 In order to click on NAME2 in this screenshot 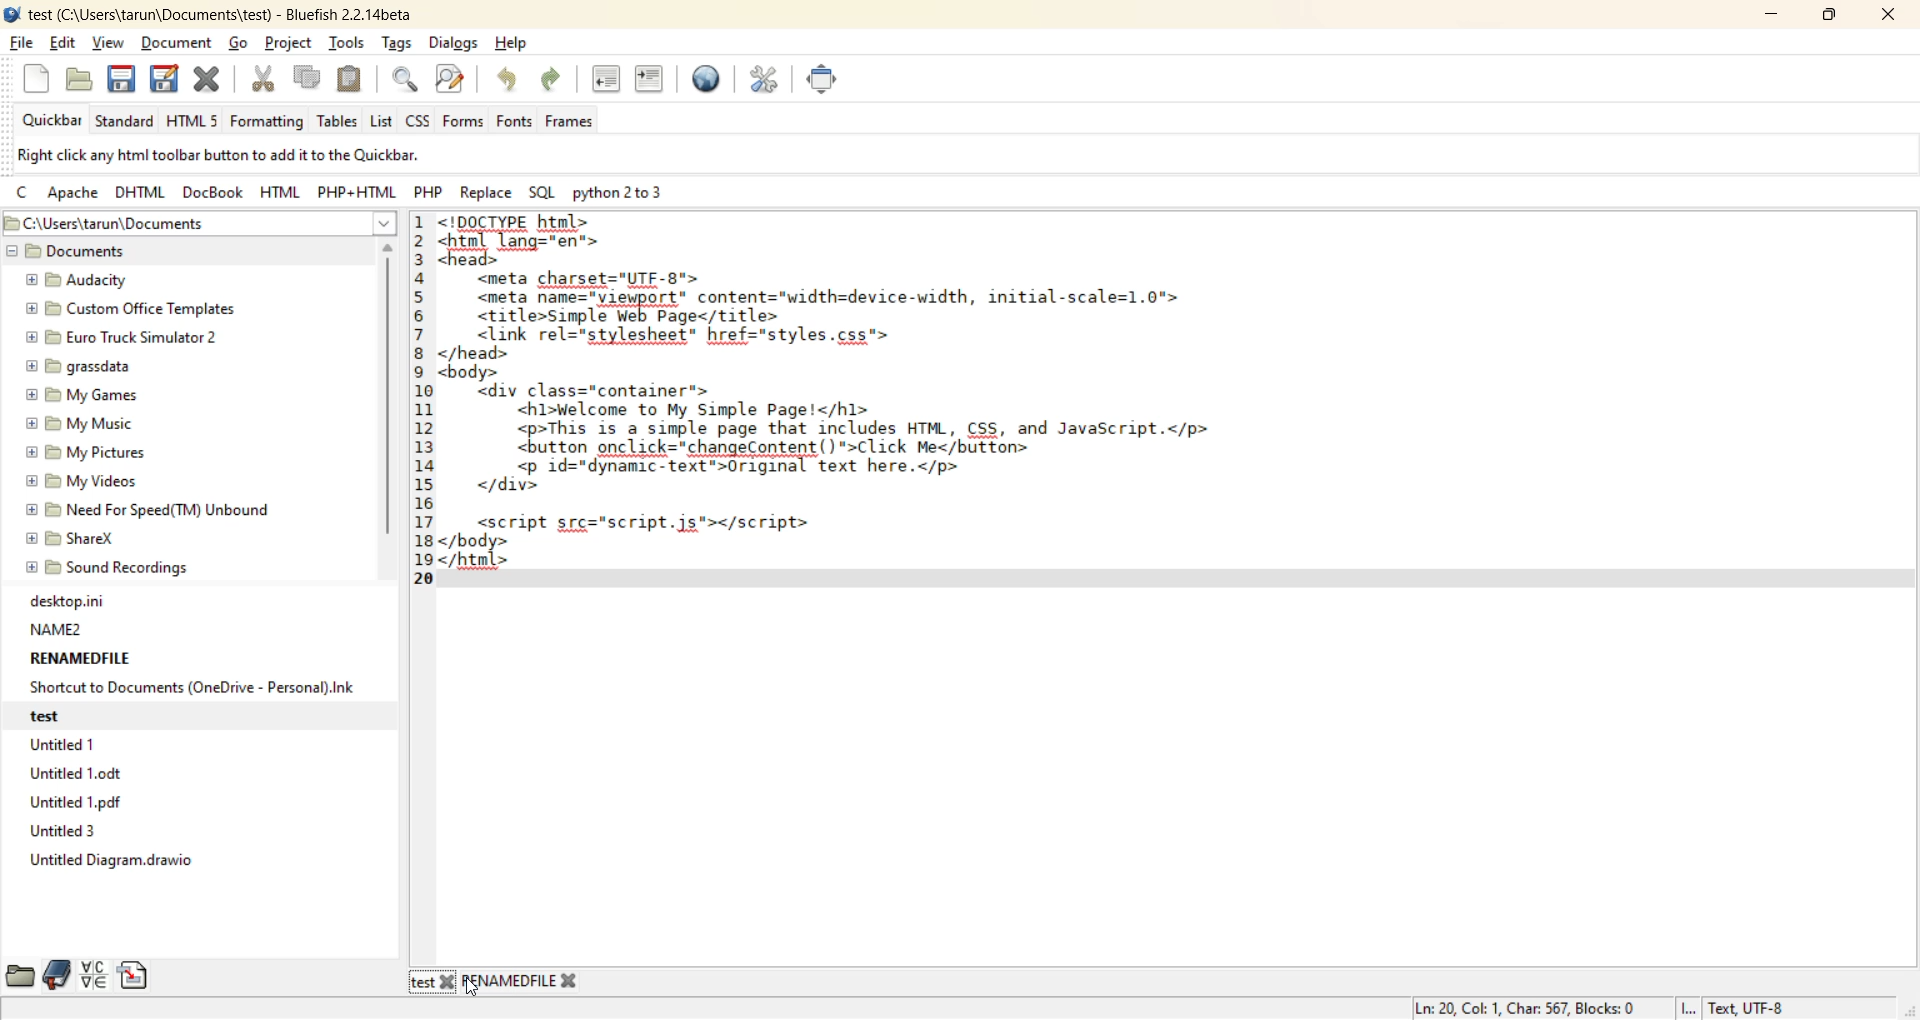, I will do `click(58, 625)`.